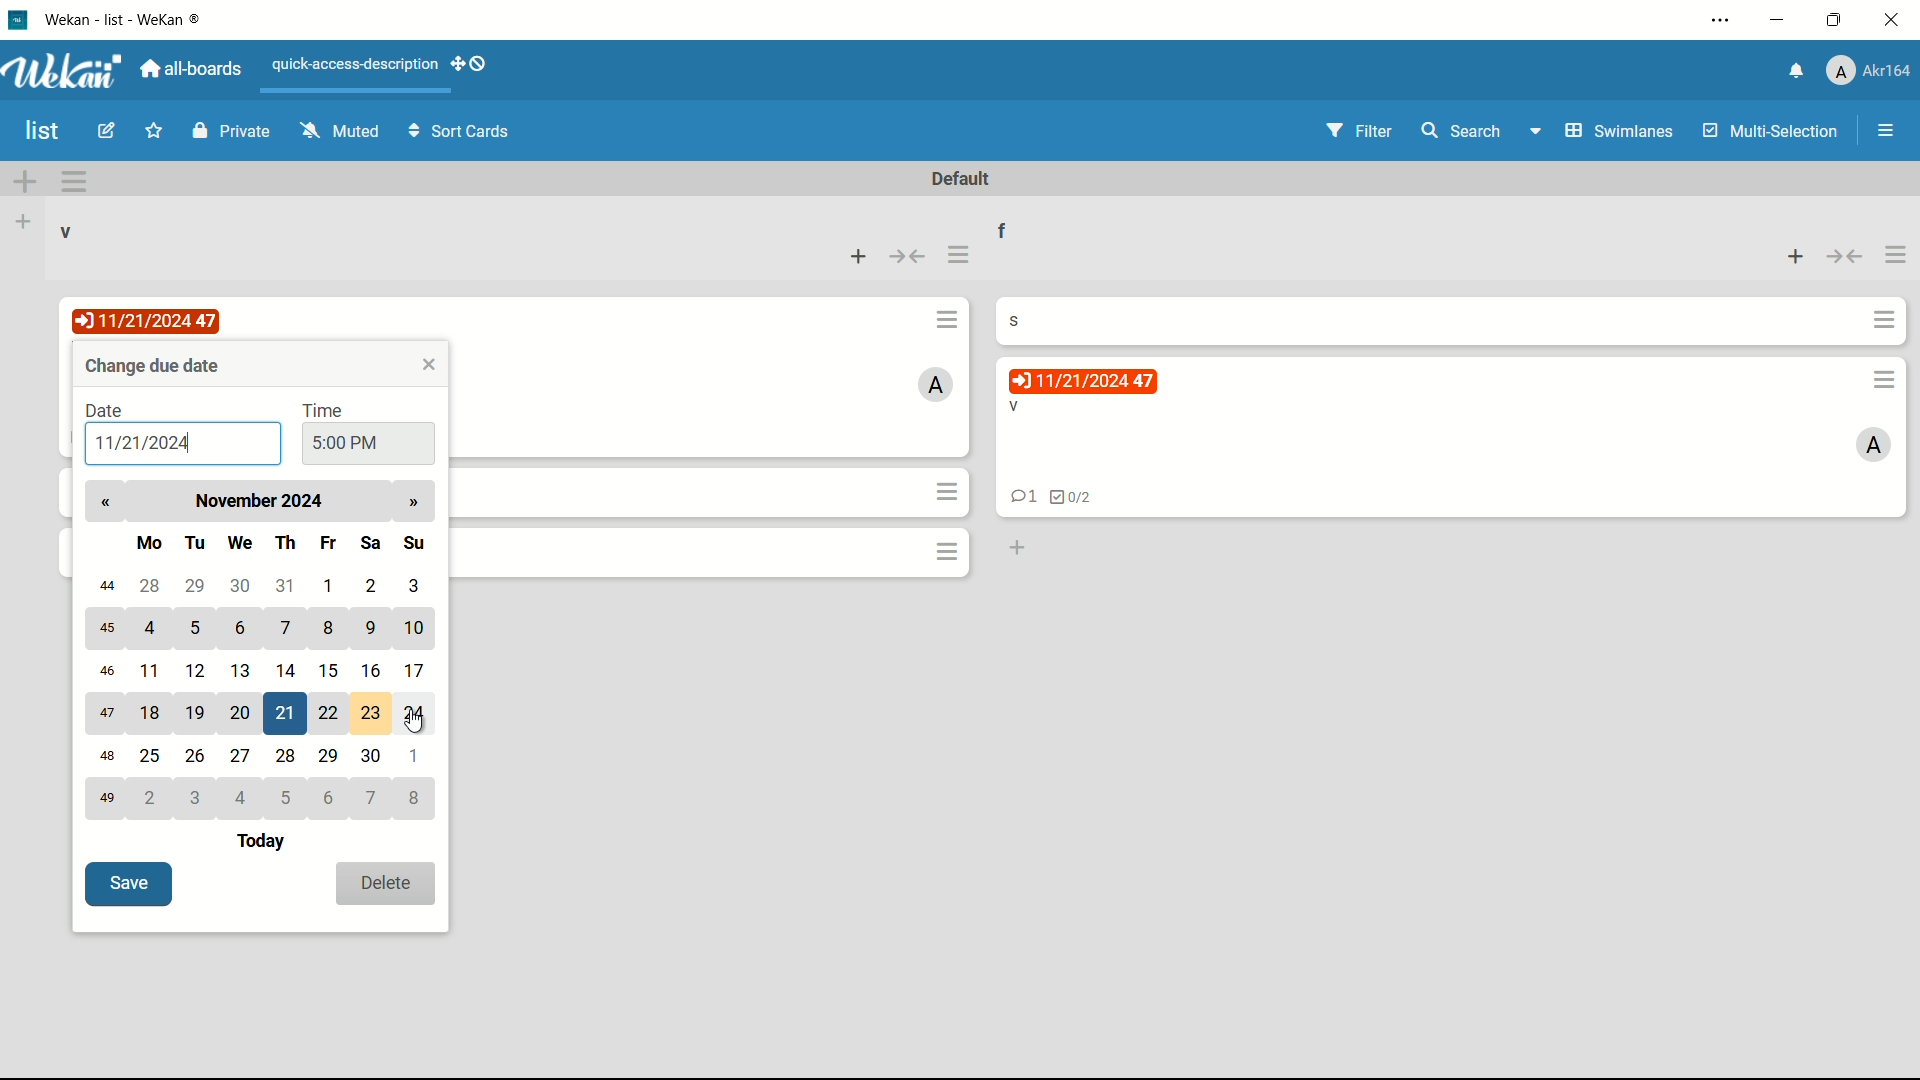  What do you see at coordinates (147, 585) in the screenshot?
I see `28` at bounding box center [147, 585].